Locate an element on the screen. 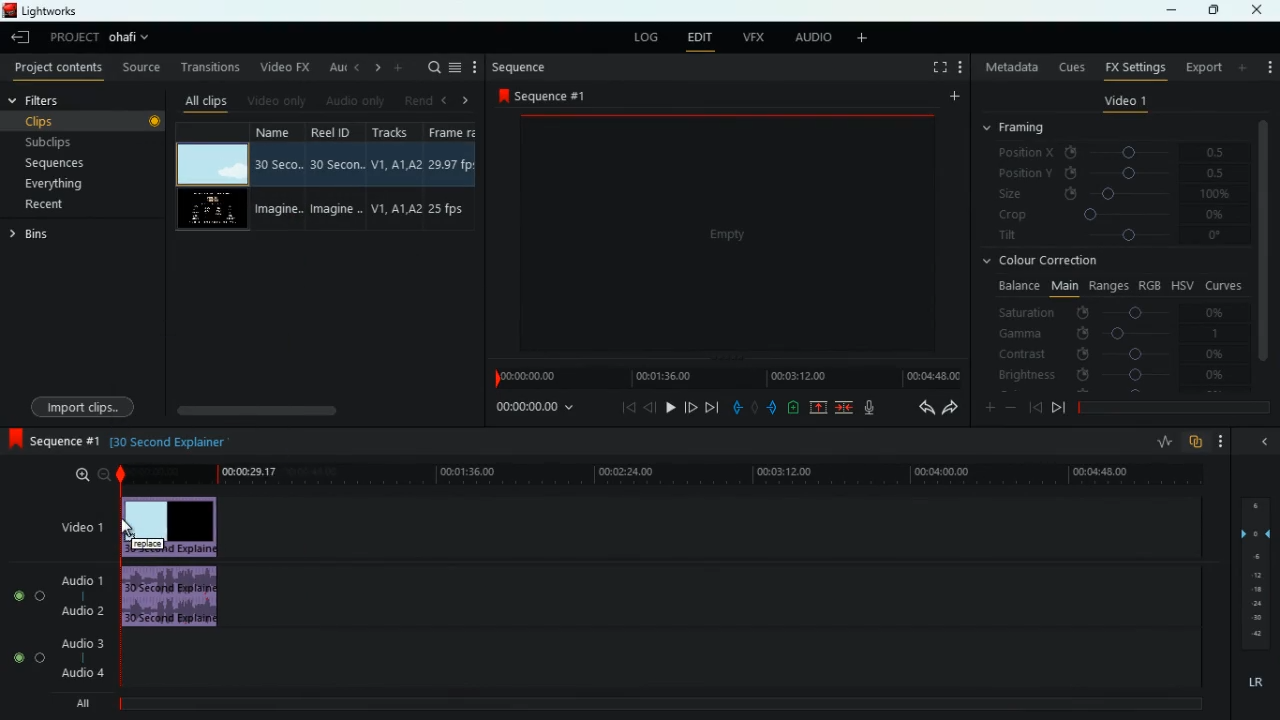 The width and height of the screenshot is (1280, 720). sequence #1 is located at coordinates (544, 97).